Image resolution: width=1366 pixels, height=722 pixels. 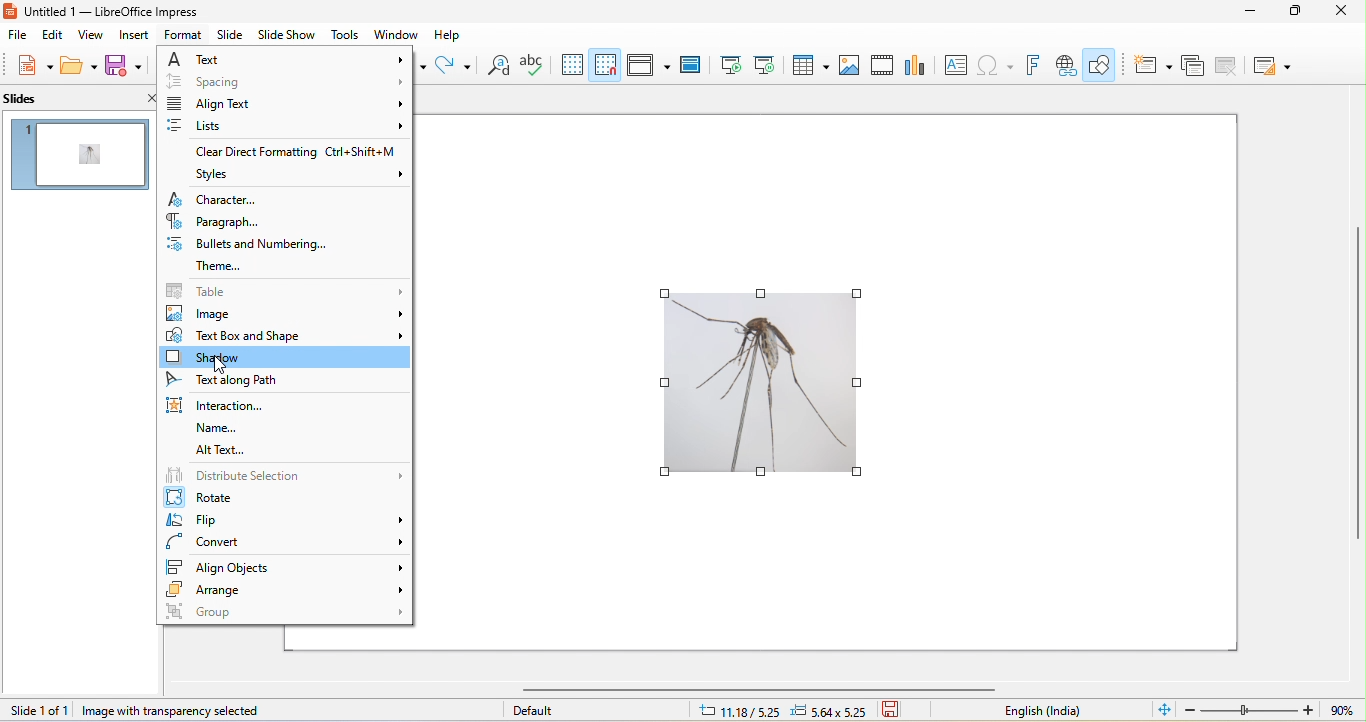 I want to click on cursor and object position changed, so click(x=791, y=709).